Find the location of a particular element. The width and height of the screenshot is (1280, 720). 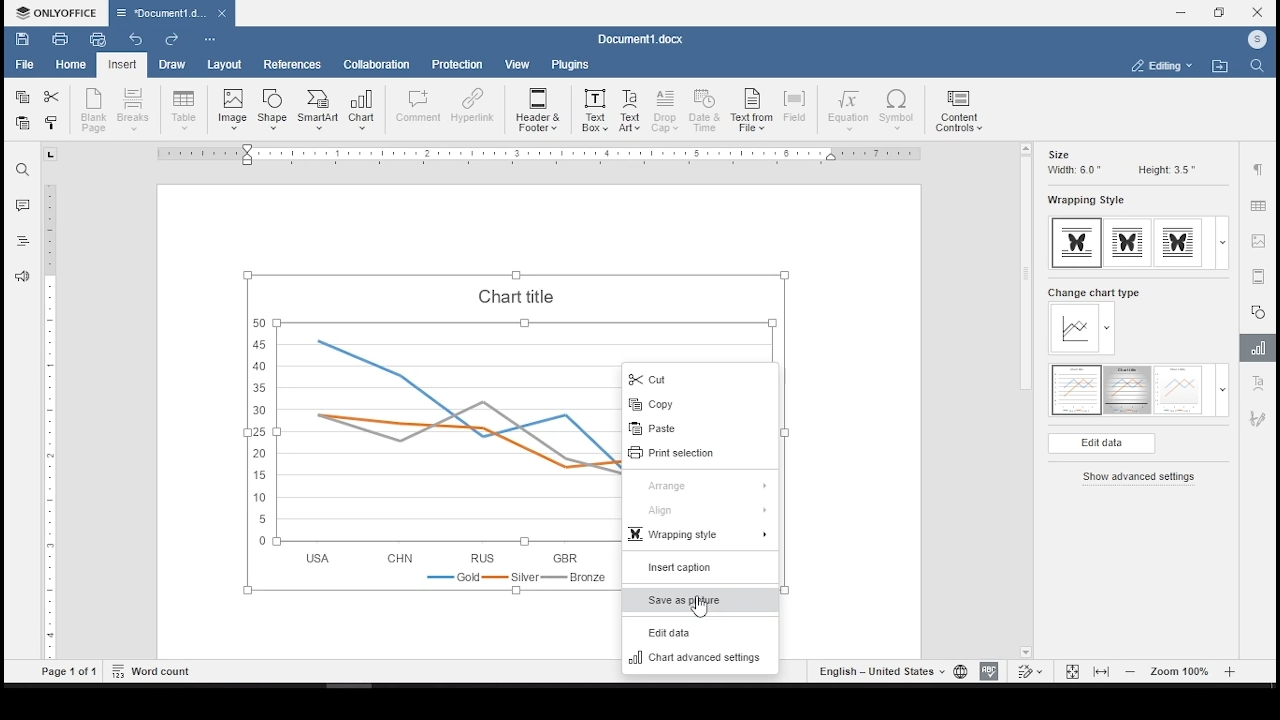

width is located at coordinates (1072, 171).